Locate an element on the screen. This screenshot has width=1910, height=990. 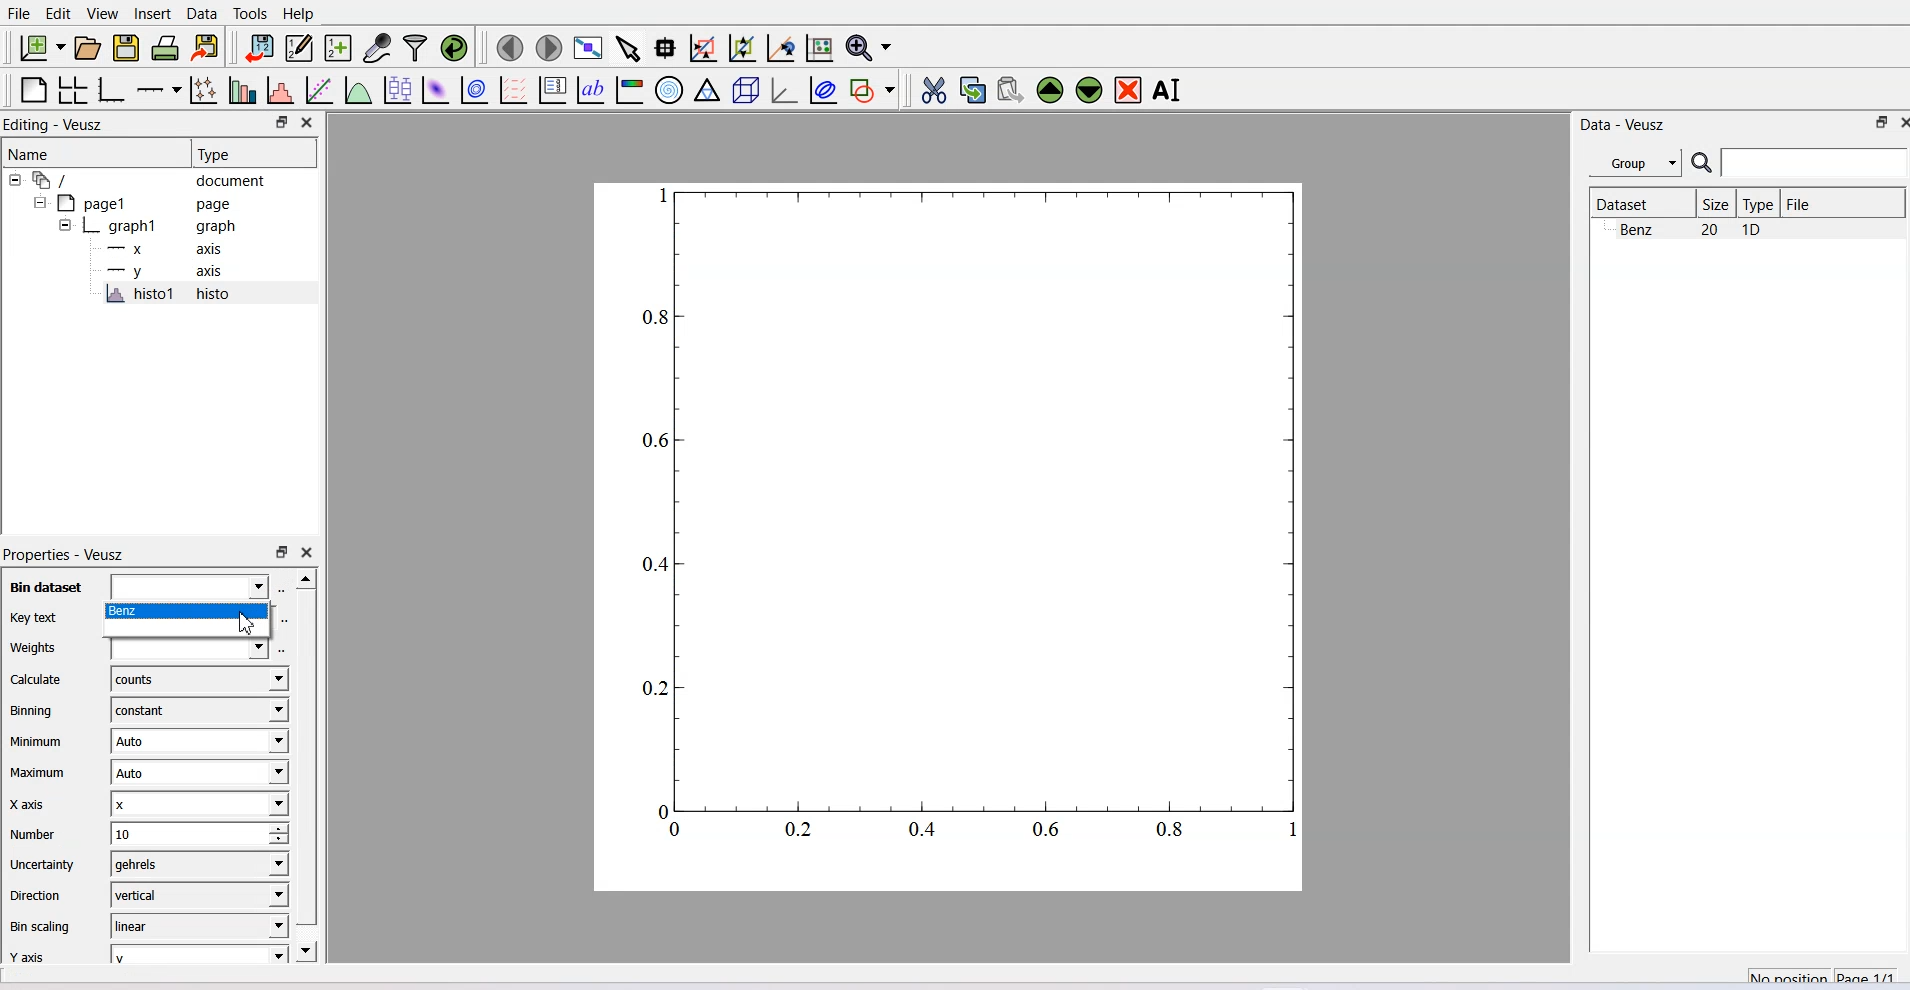
Export to graphics format is located at coordinates (206, 48).